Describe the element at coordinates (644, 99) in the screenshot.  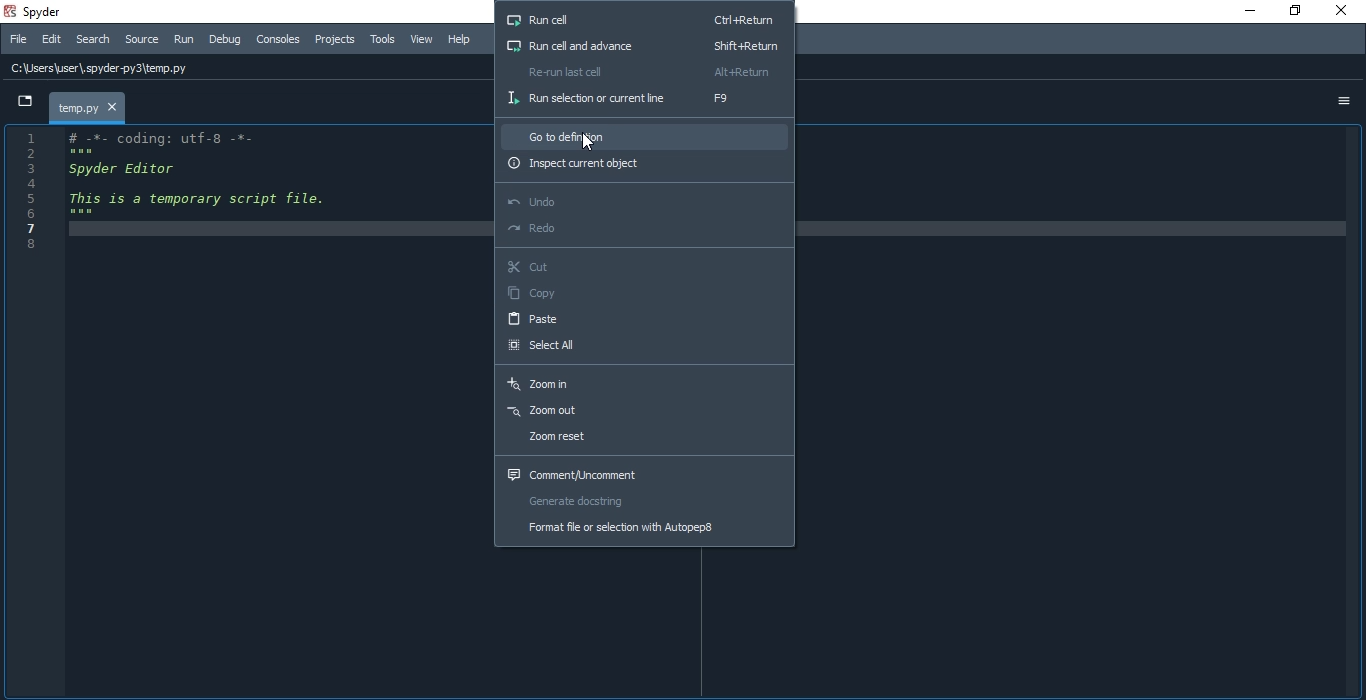
I see `Run selection or current line` at that location.